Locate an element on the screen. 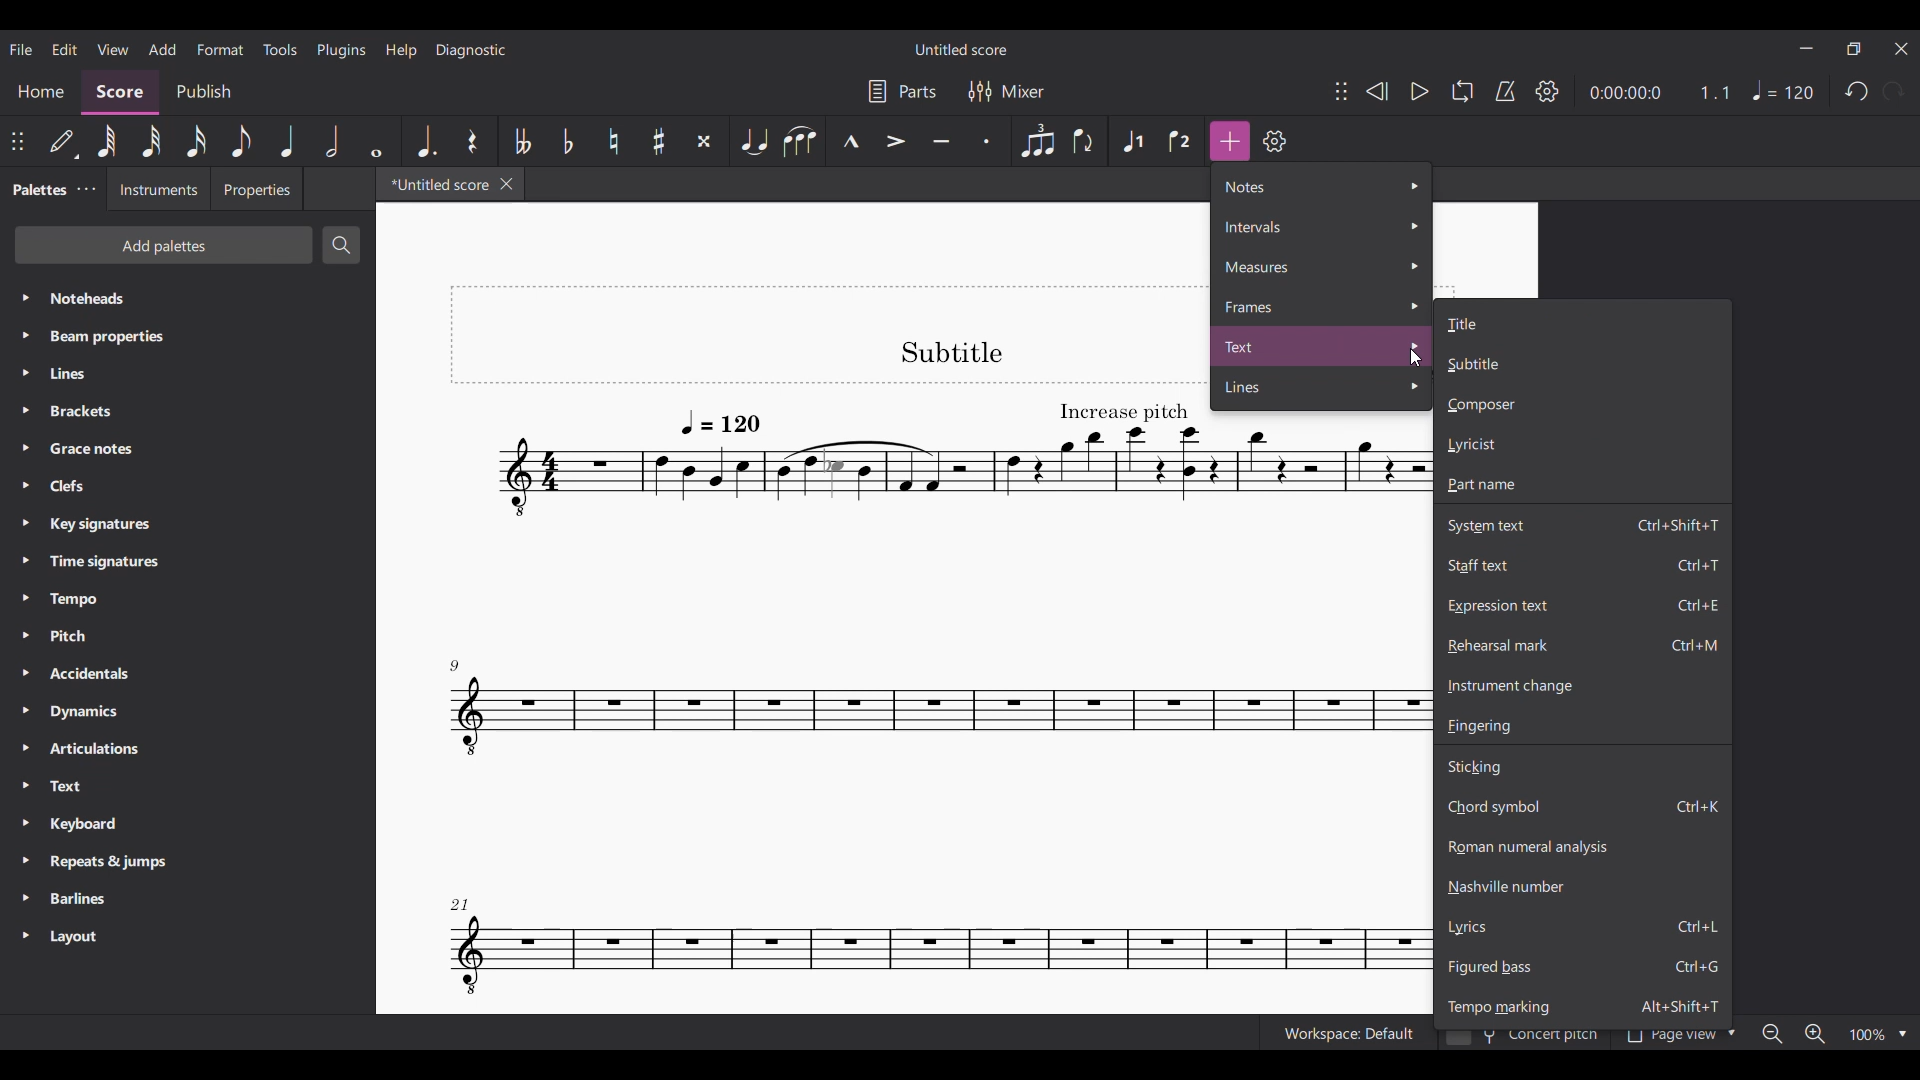  Notes options is located at coordinates (1322, 186).